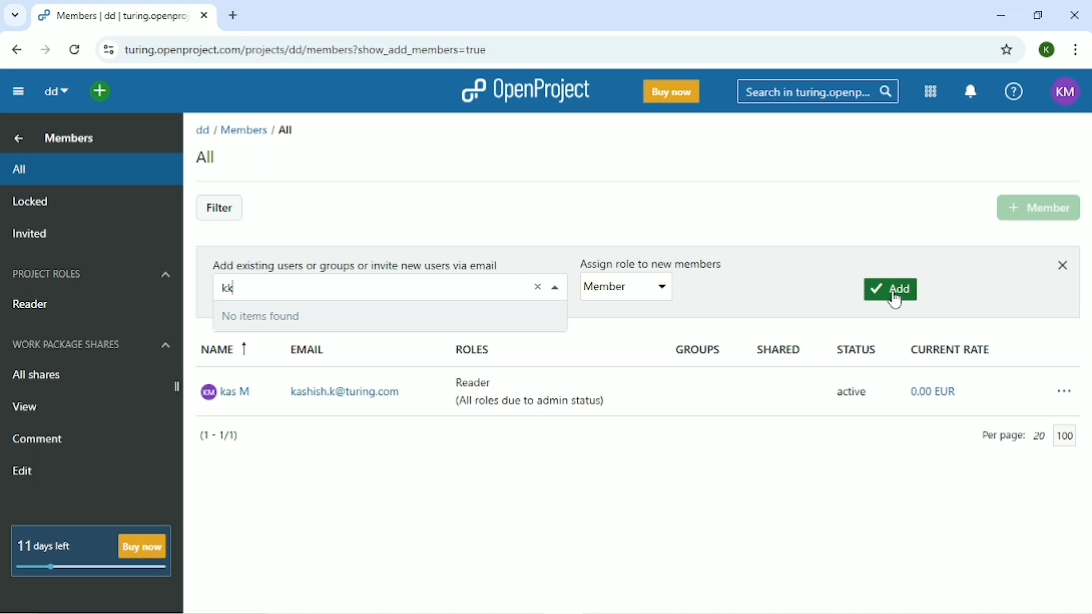 This screenshot has width=1092, height=614. What do you see at coordinates (1037, 208) in the screenshot?
I see `Add Member` at bounding box center [1037, 208].